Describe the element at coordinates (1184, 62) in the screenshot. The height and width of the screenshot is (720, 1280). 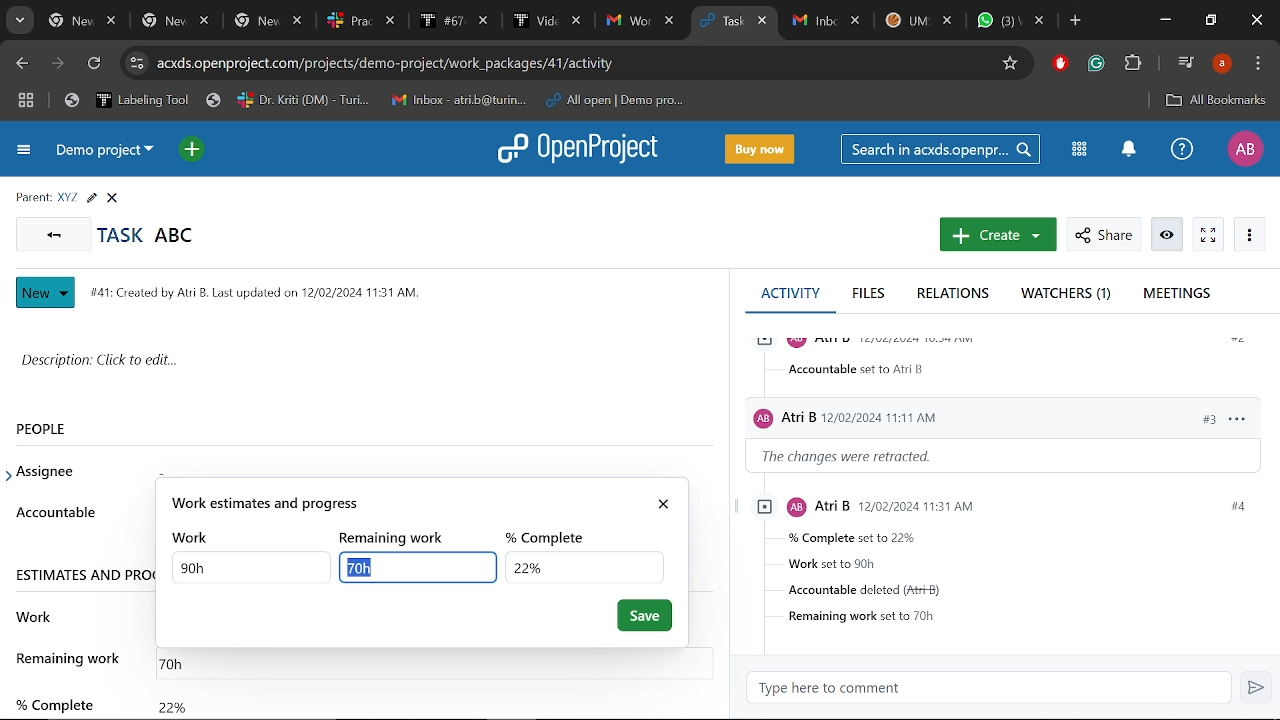
I see `Control audio/video` at that location.